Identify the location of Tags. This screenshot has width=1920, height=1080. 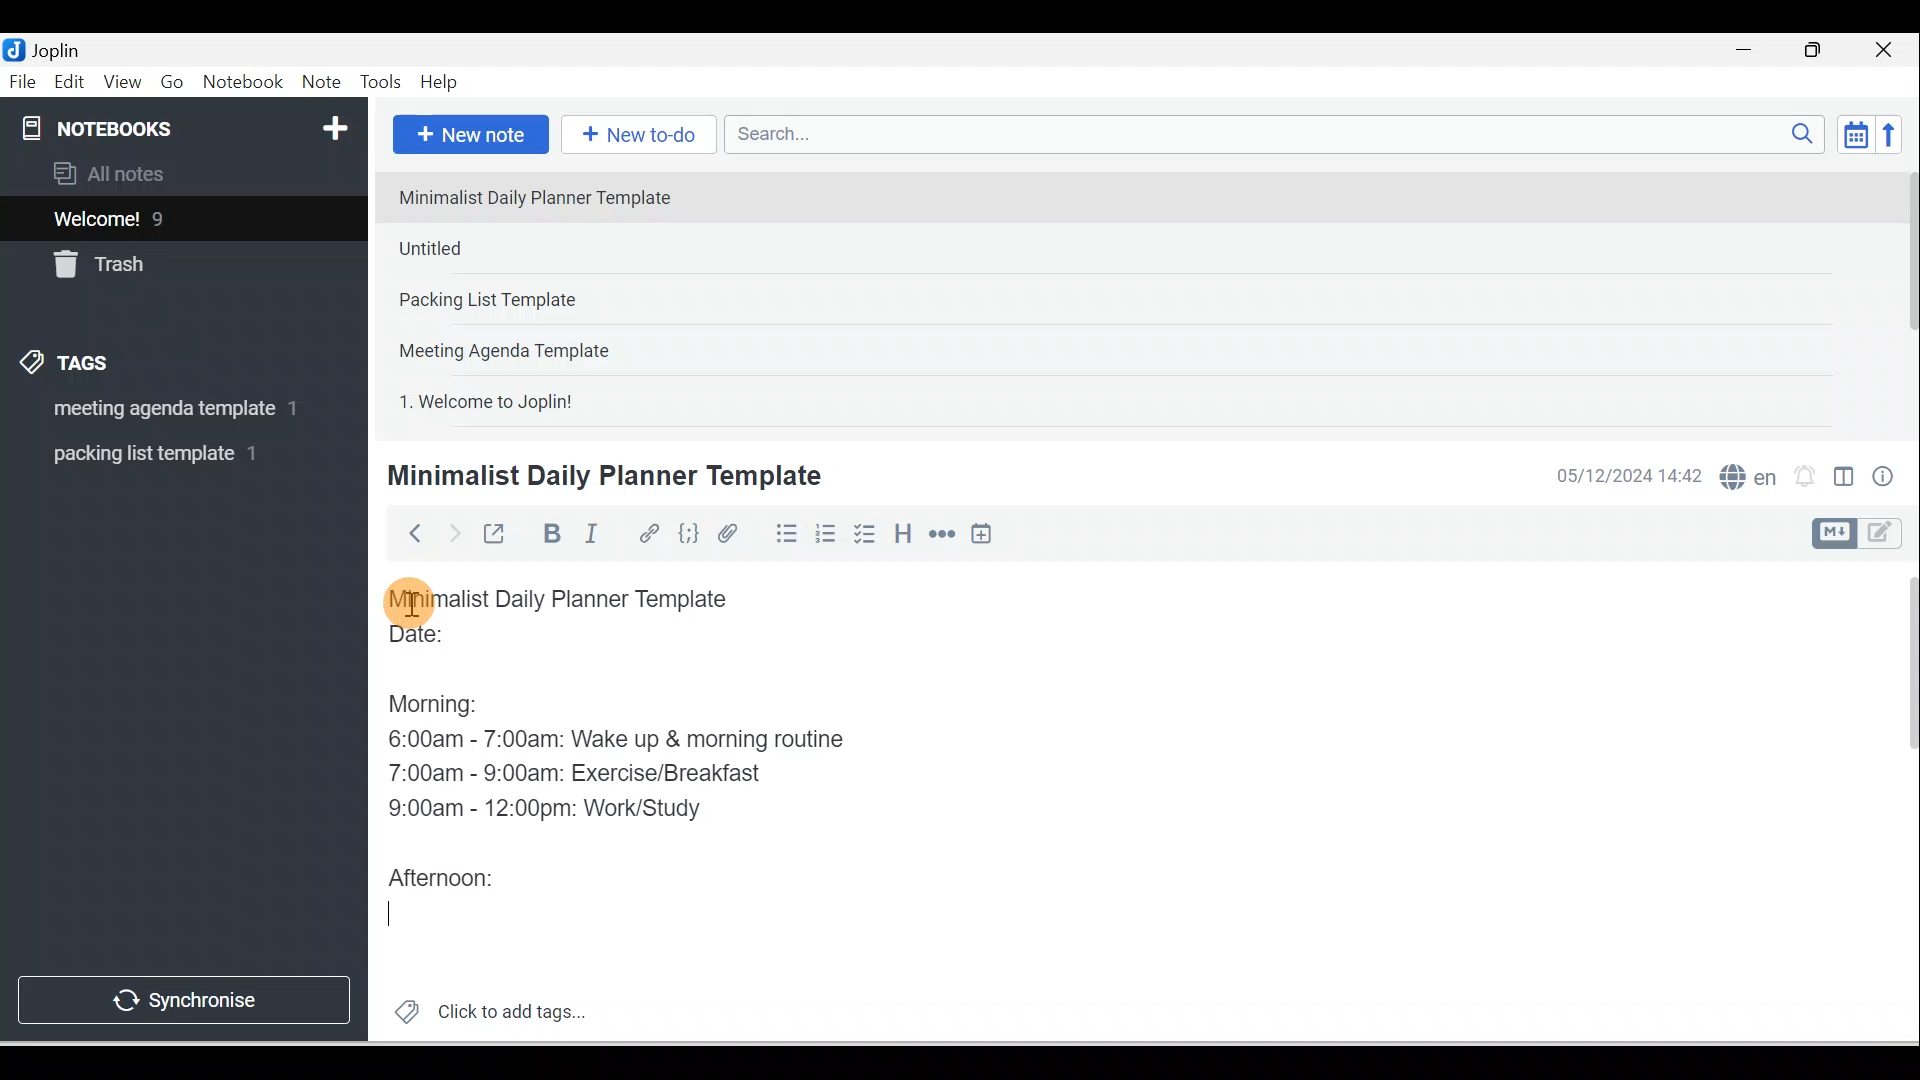
(71, 366).